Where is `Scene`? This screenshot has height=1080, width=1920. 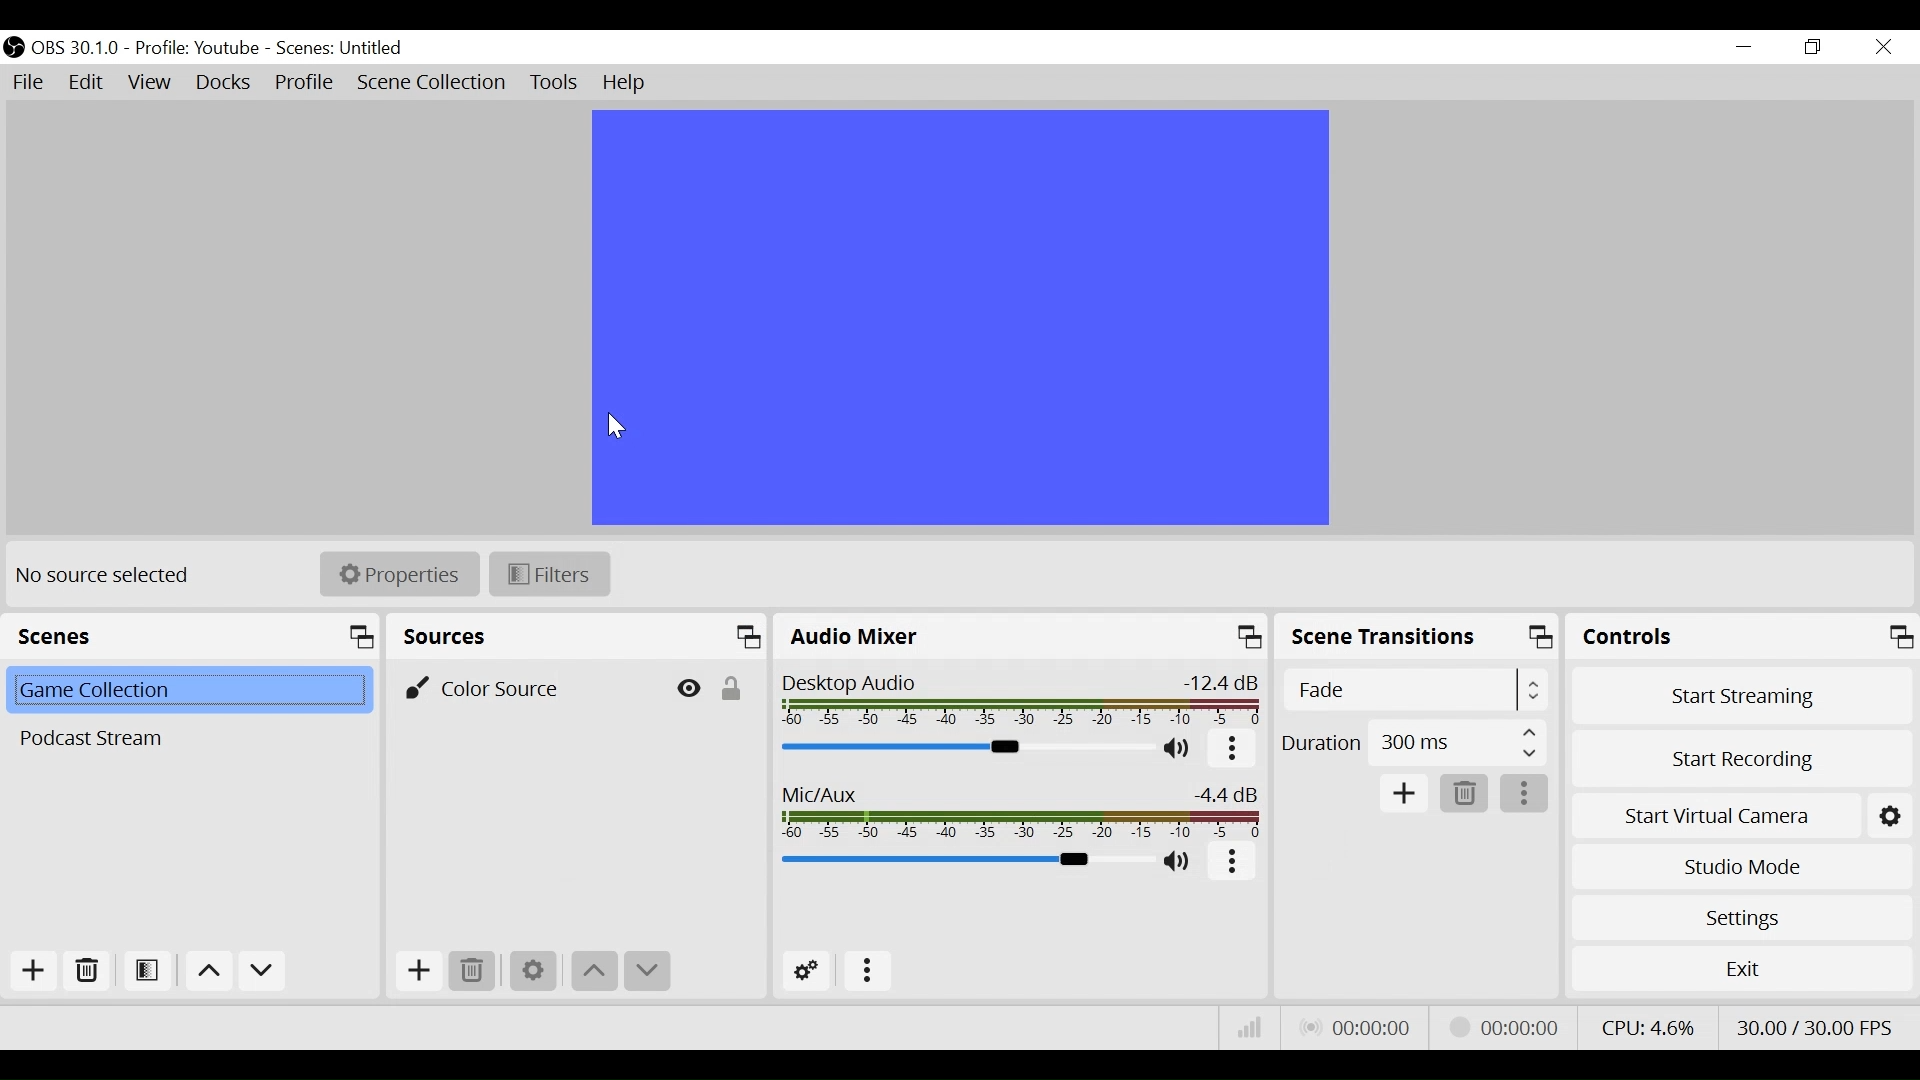
Scene is located at coordinates (185, 738).